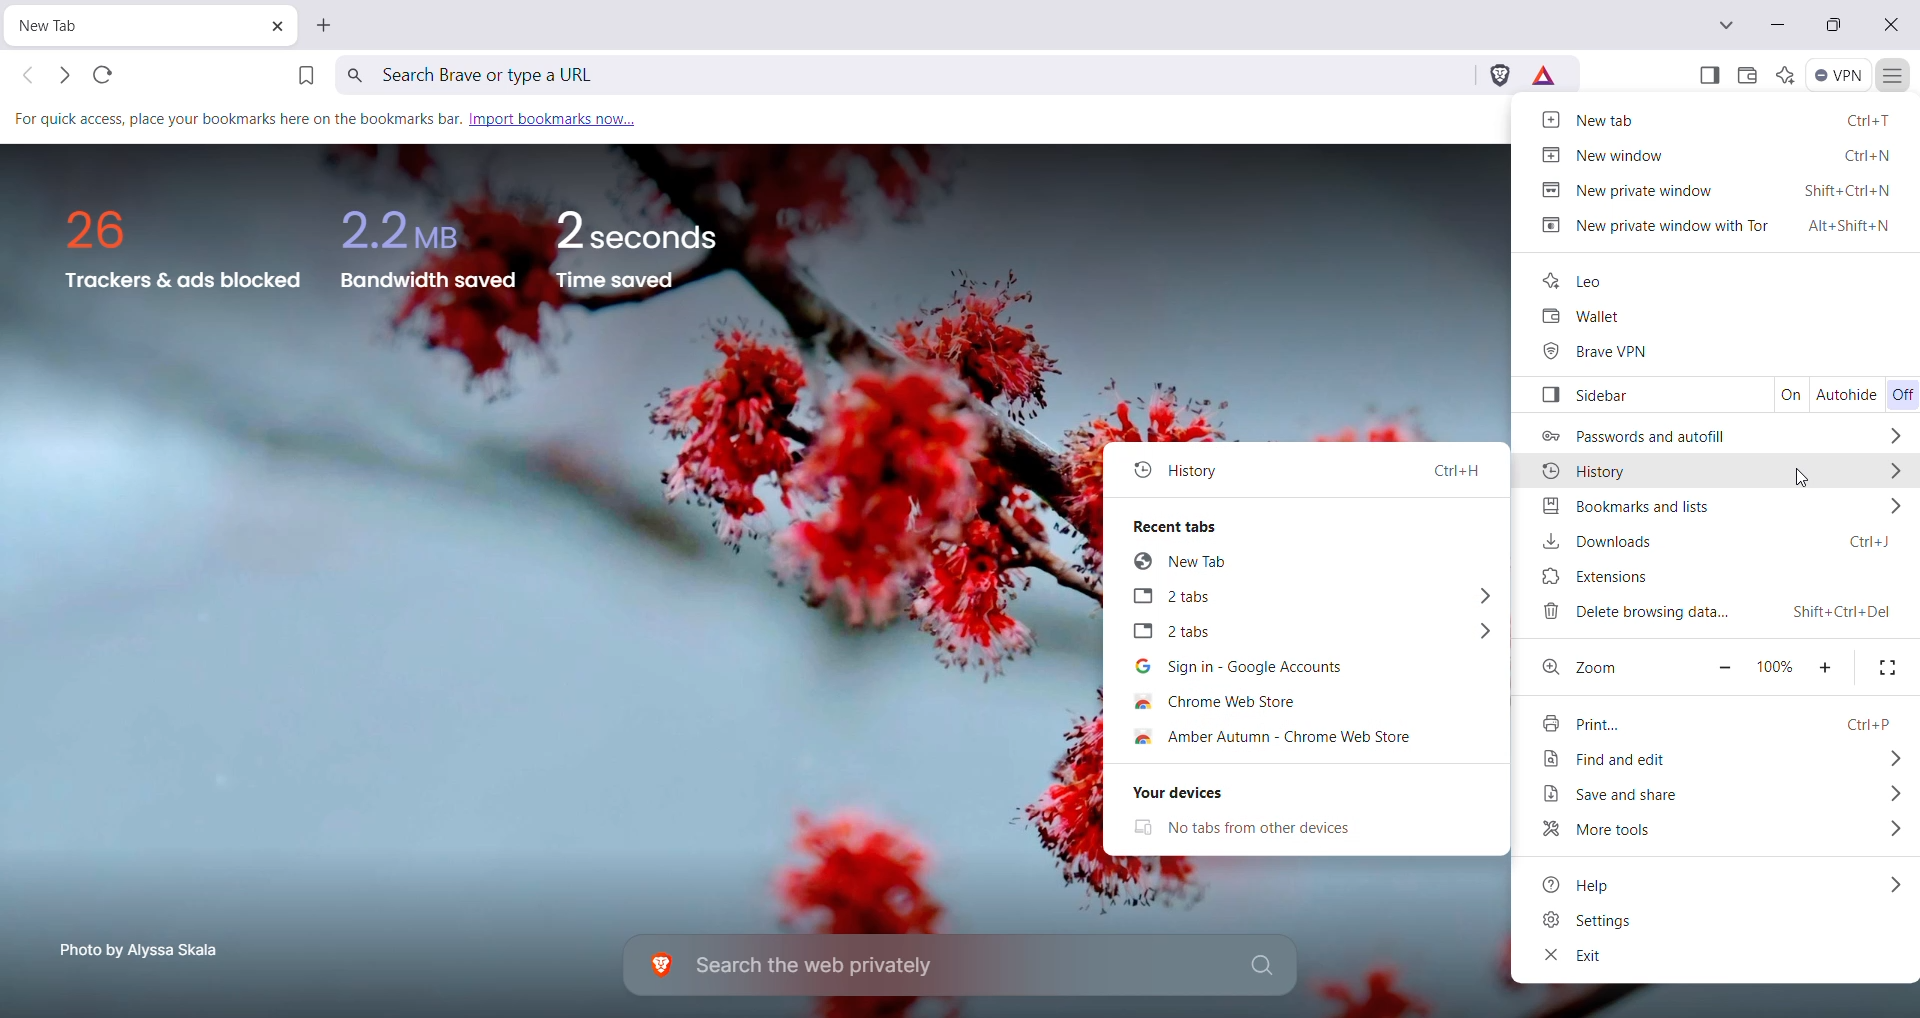 Image resolution: width=1920 pixels, height=1018 pixels. What do you see at coordinates (1716, 154) in the screenshot?
I see `New Window` at bounding box center [1716, 154].